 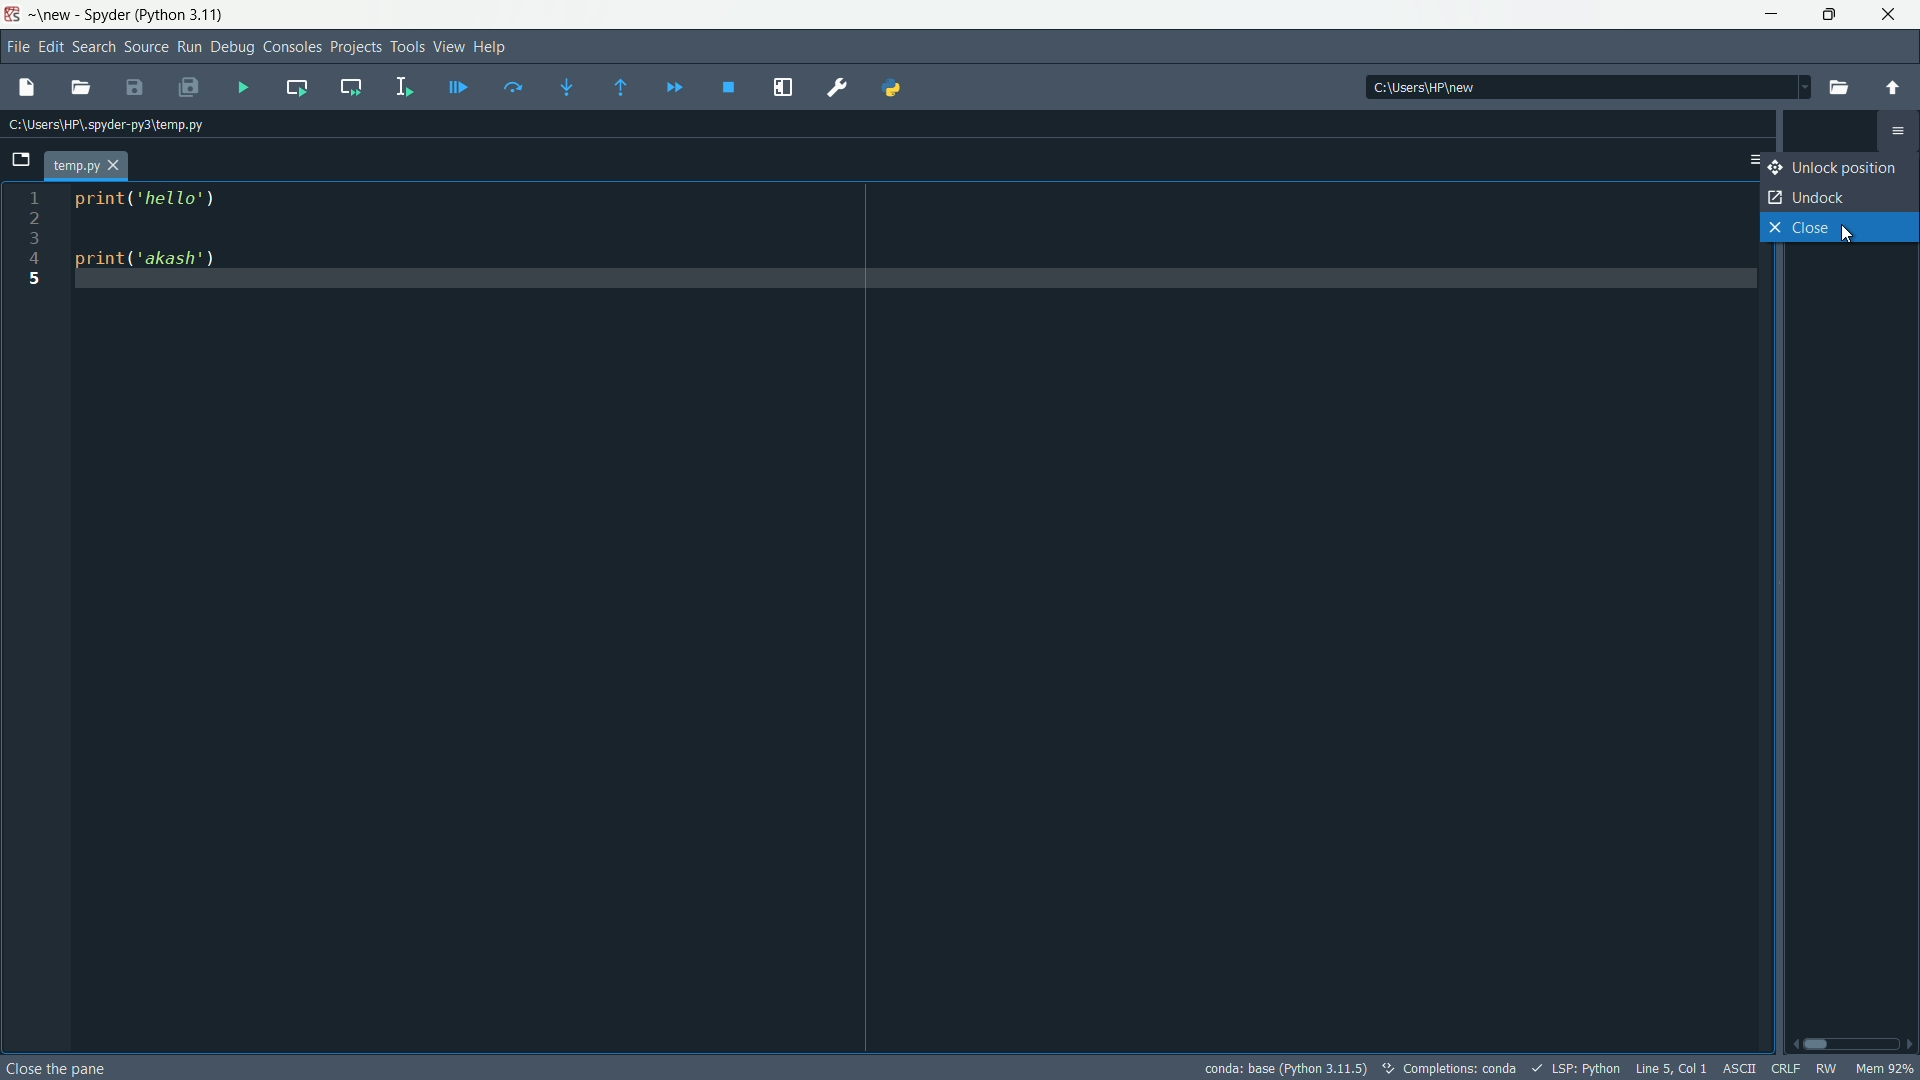 I want to click on edit menu, so click(x=50, y=45).